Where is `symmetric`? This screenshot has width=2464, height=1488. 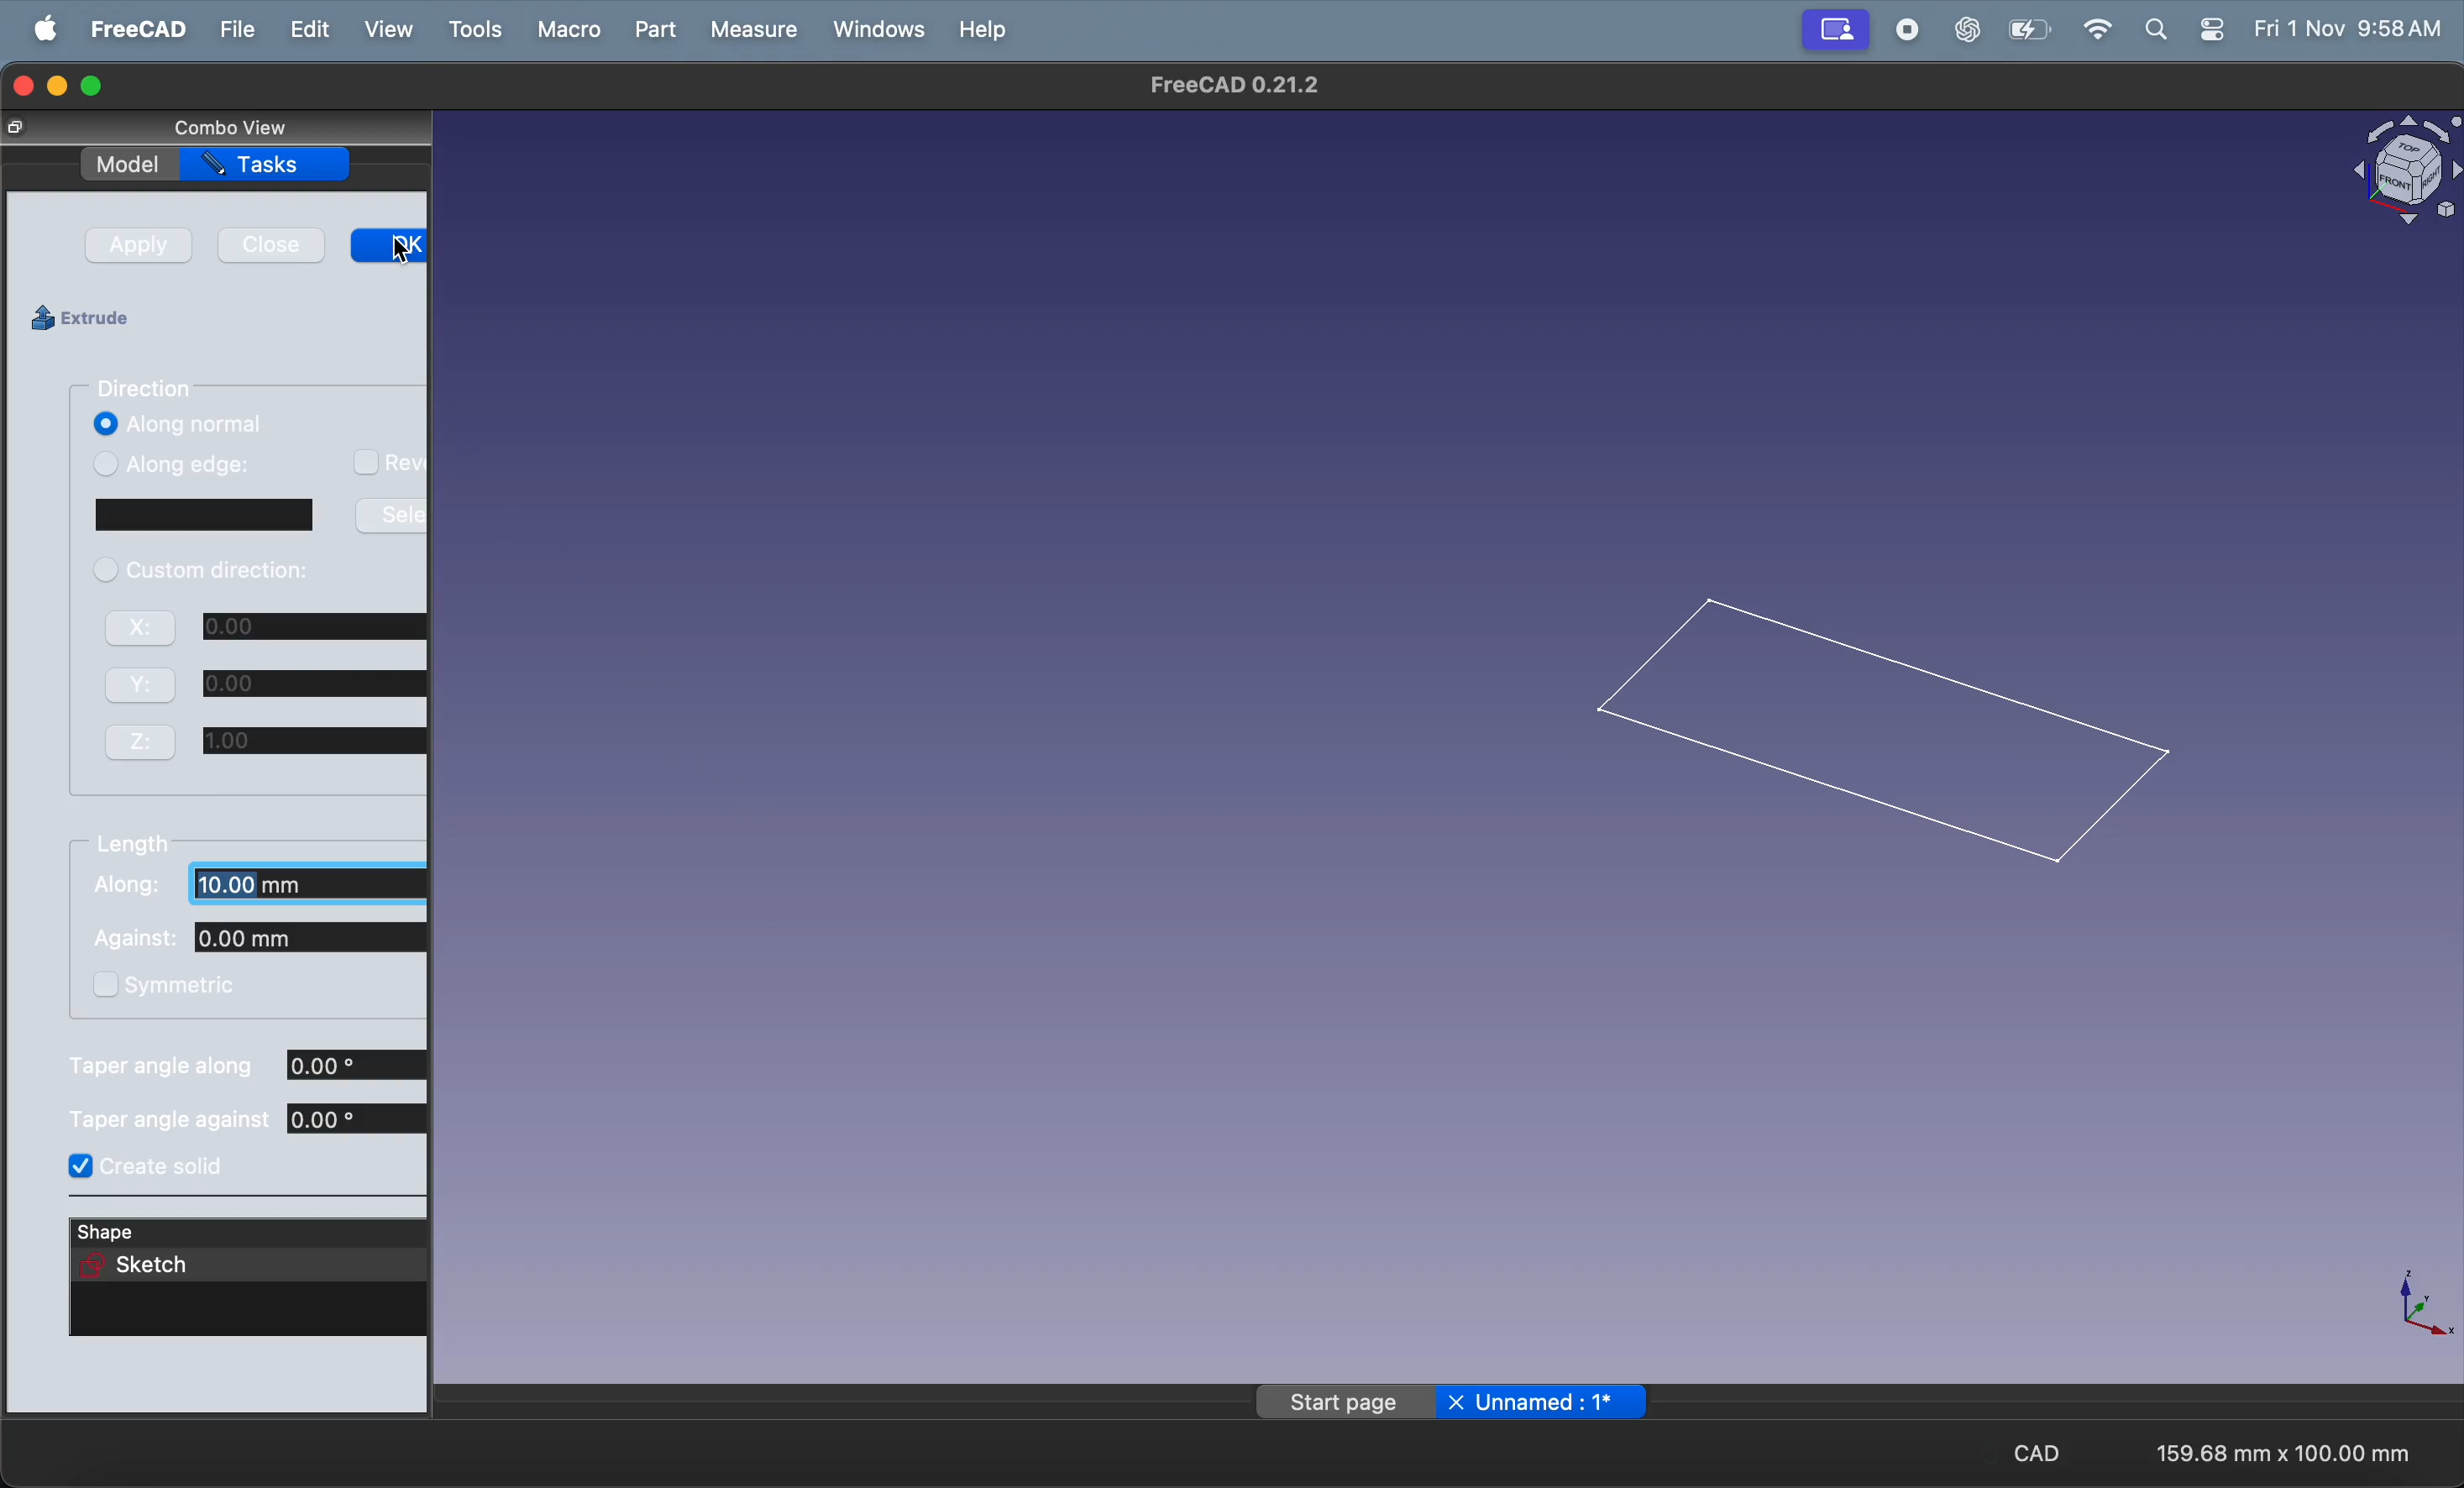
symmetric is located at coordinates (181, 987).